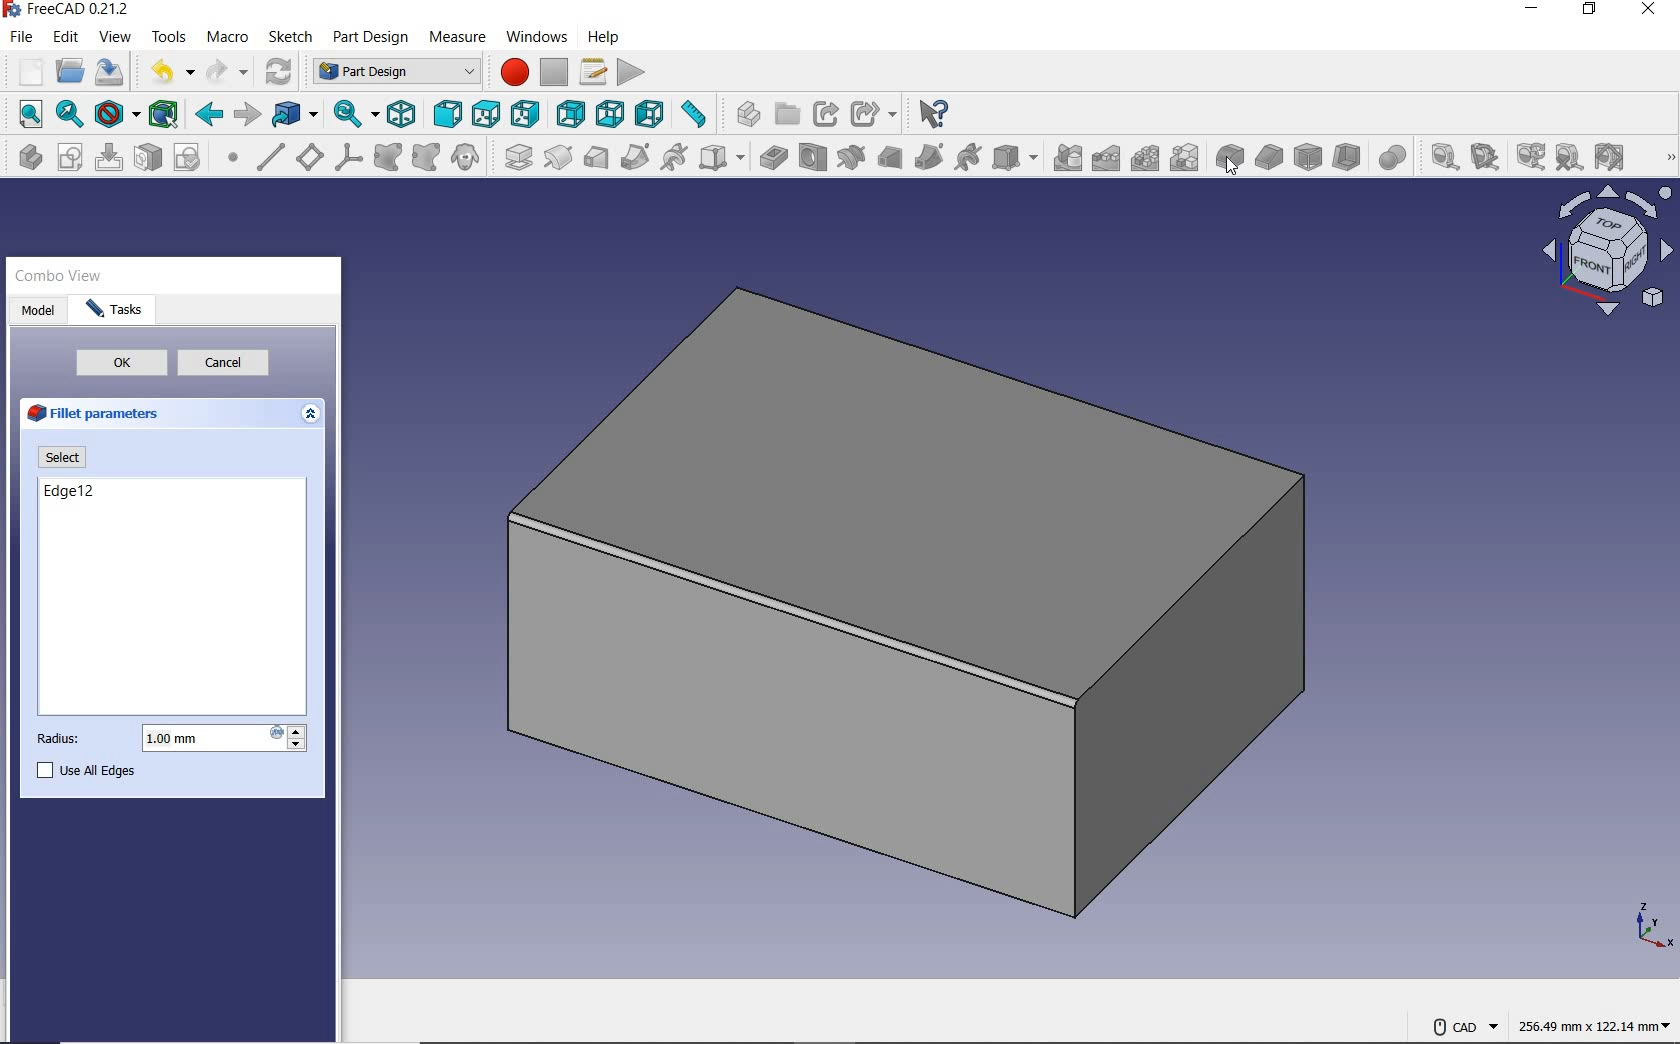  What do you see at coordinates (111, 72) in the screenshot?
I see `save` at bounding box center [111, 72].